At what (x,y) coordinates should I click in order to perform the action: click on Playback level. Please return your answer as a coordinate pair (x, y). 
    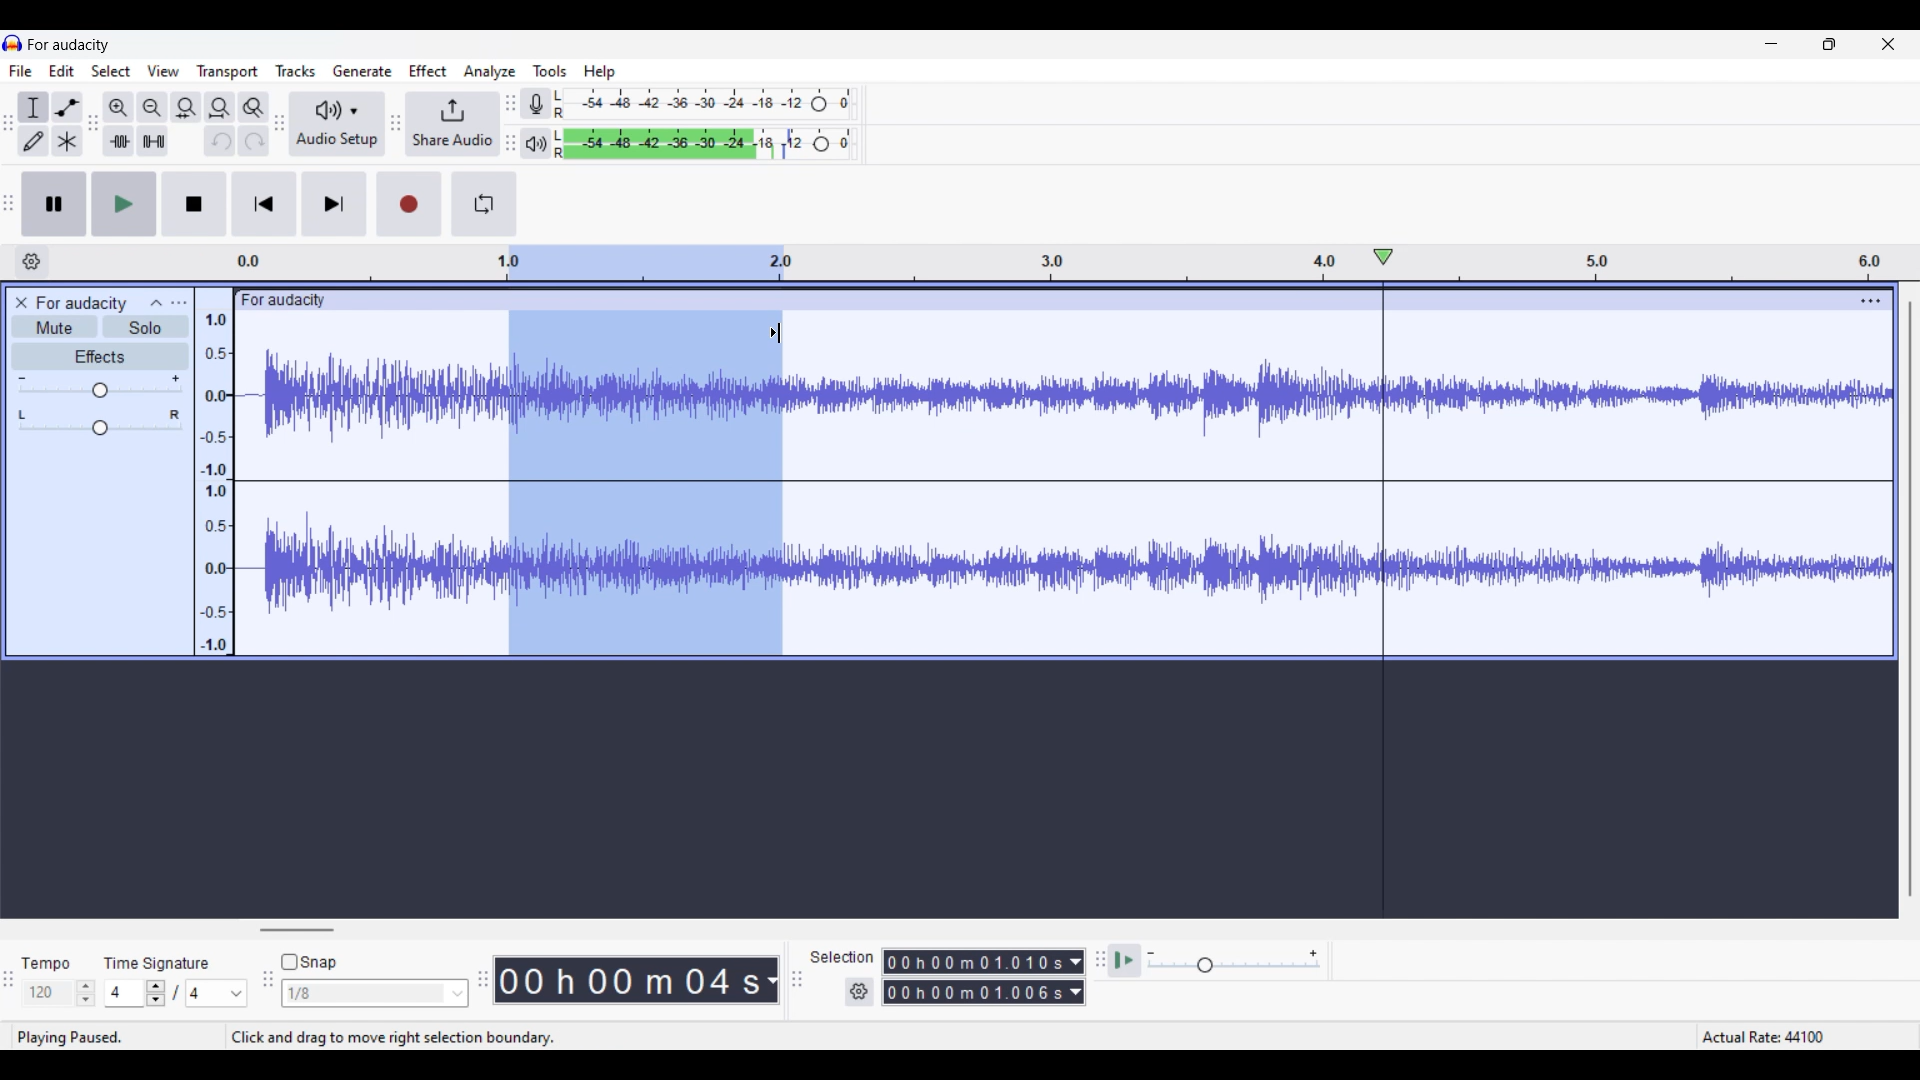
    Looking at the image, I should click on (706, 143).